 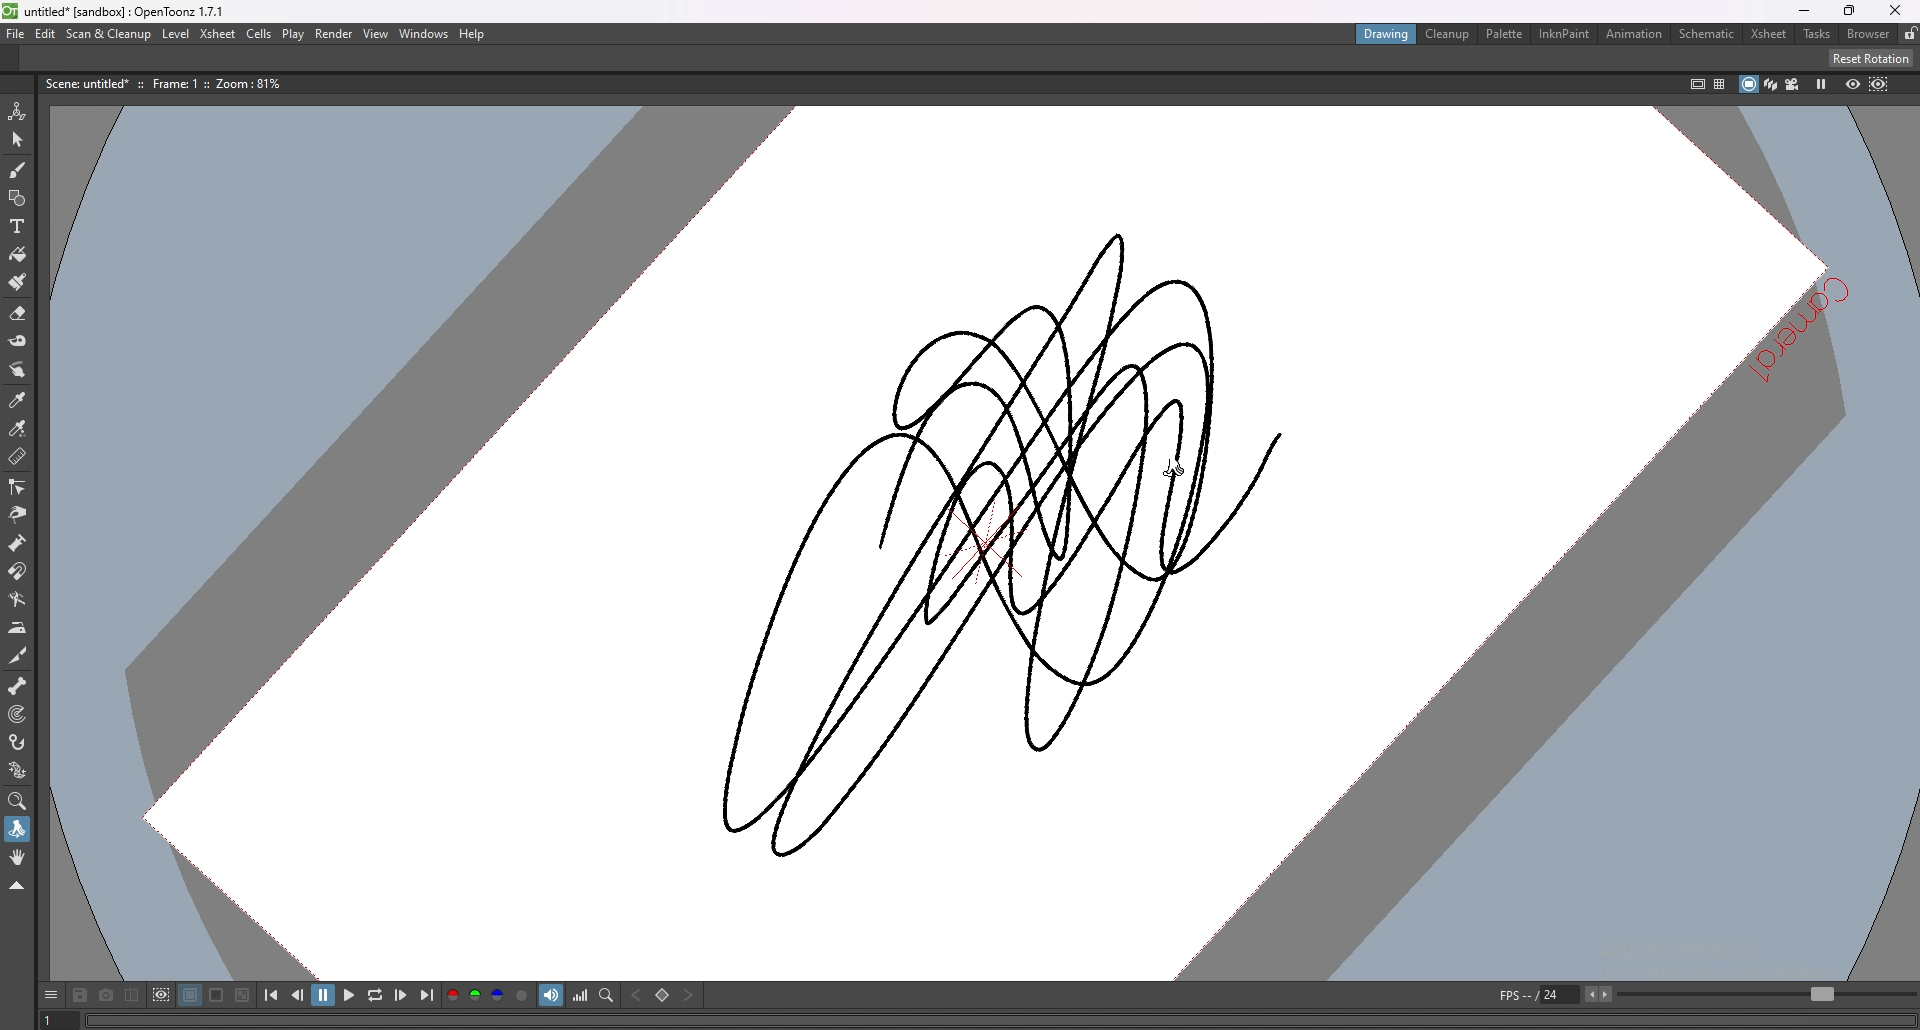 I want to click on windows, so click(x=423, y=33).